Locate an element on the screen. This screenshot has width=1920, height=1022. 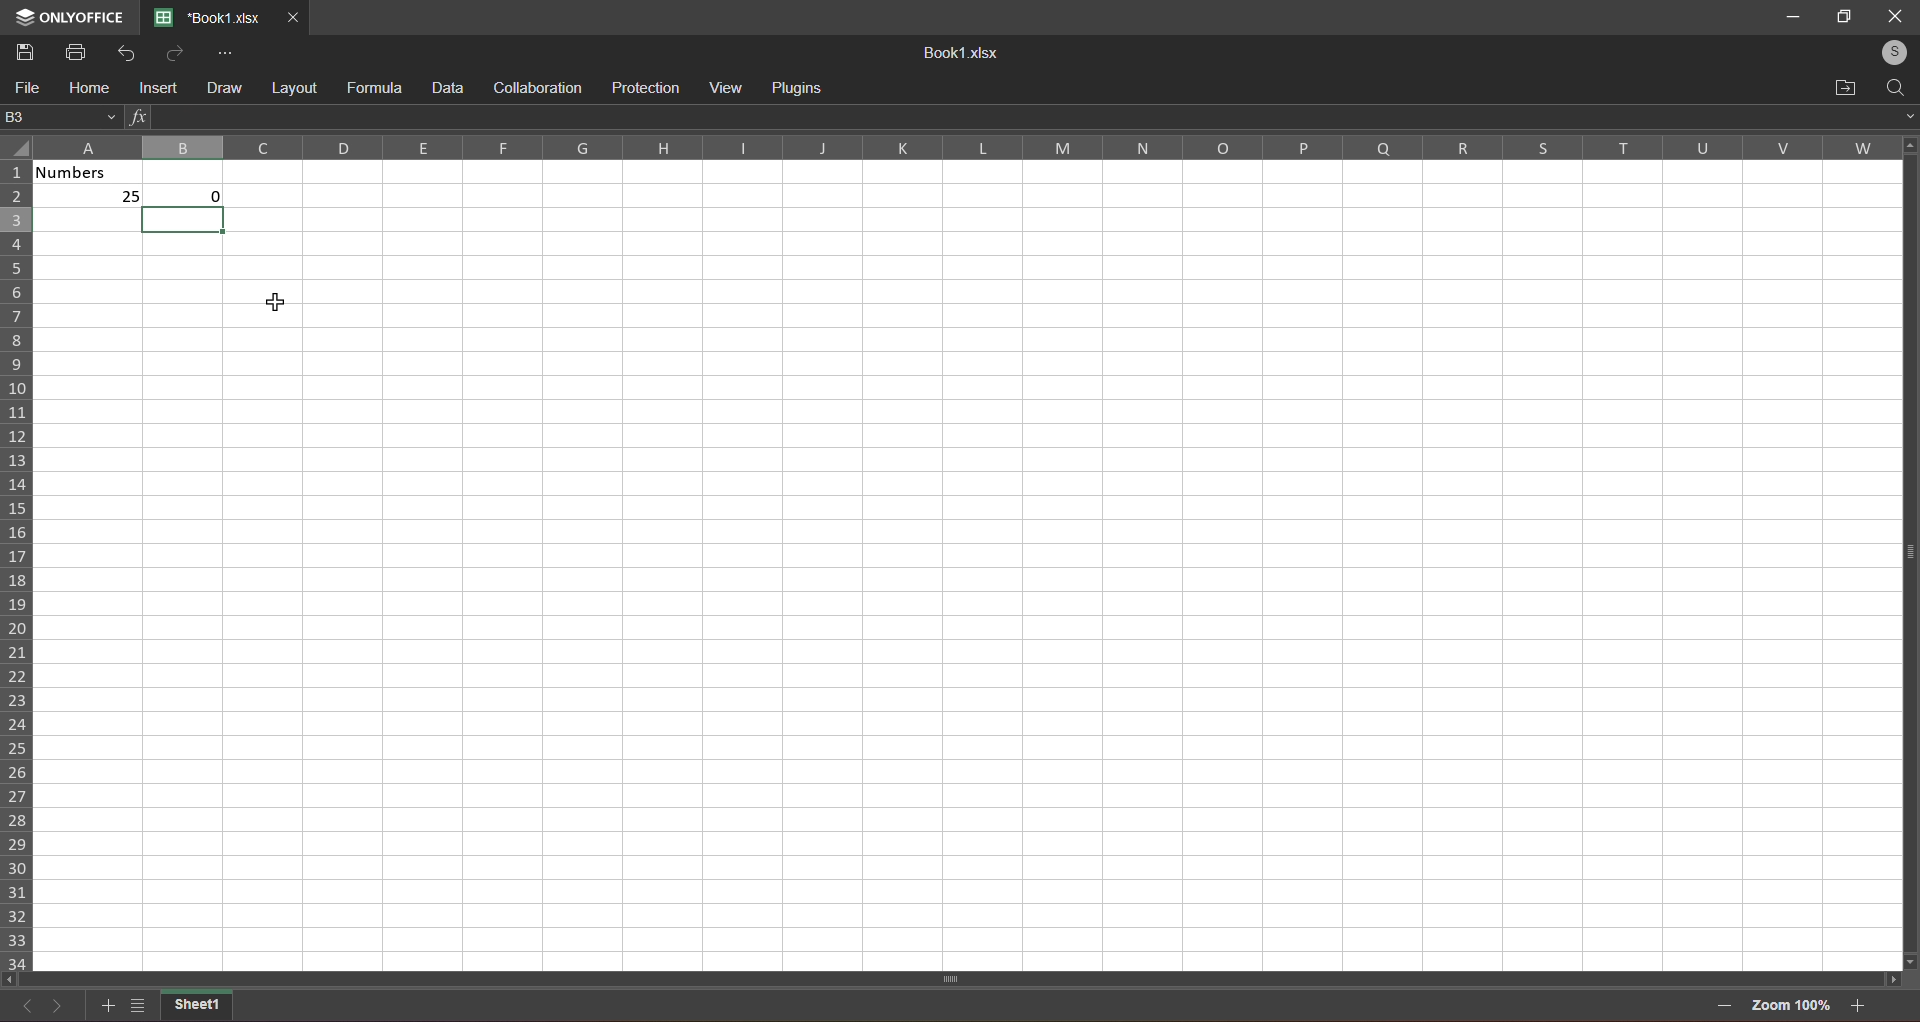
formula bar is located at coordinates (1018, 114).